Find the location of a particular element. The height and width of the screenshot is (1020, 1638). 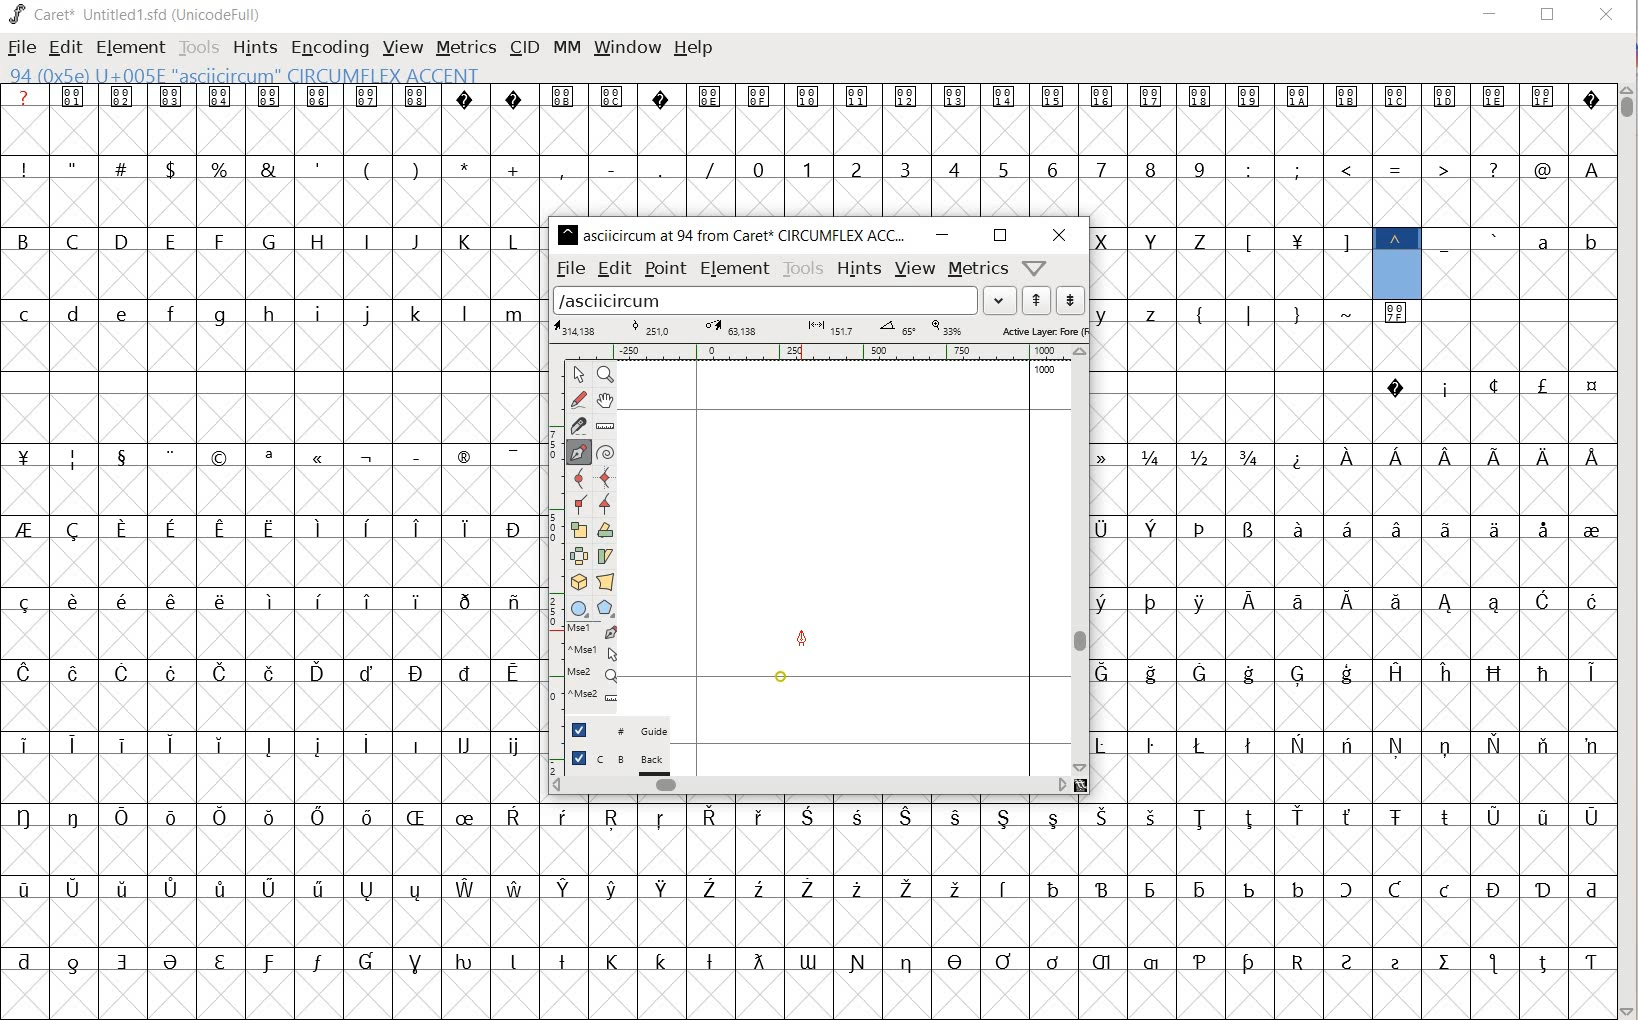

Add a corner point is located at coordinates (577, 503).